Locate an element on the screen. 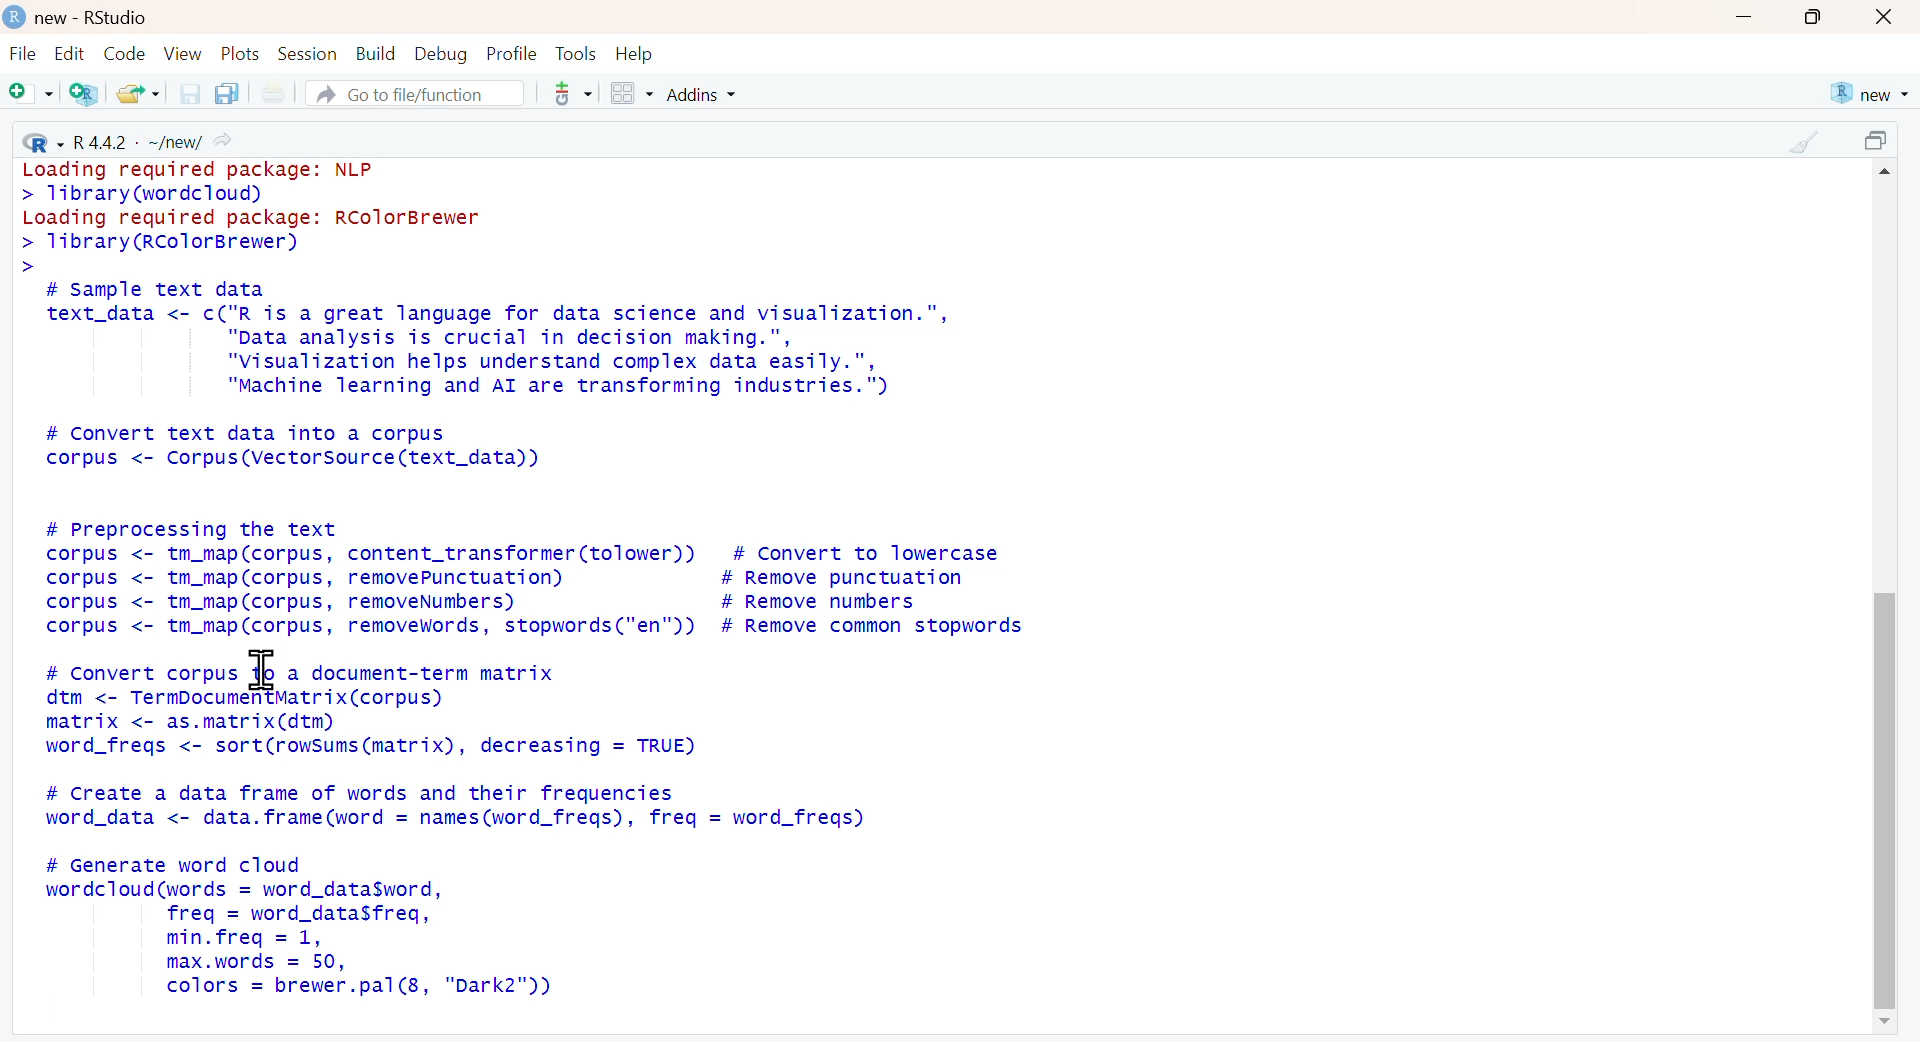 The image size is (1920, 1042). Addins is located at coordinates (703, 95).